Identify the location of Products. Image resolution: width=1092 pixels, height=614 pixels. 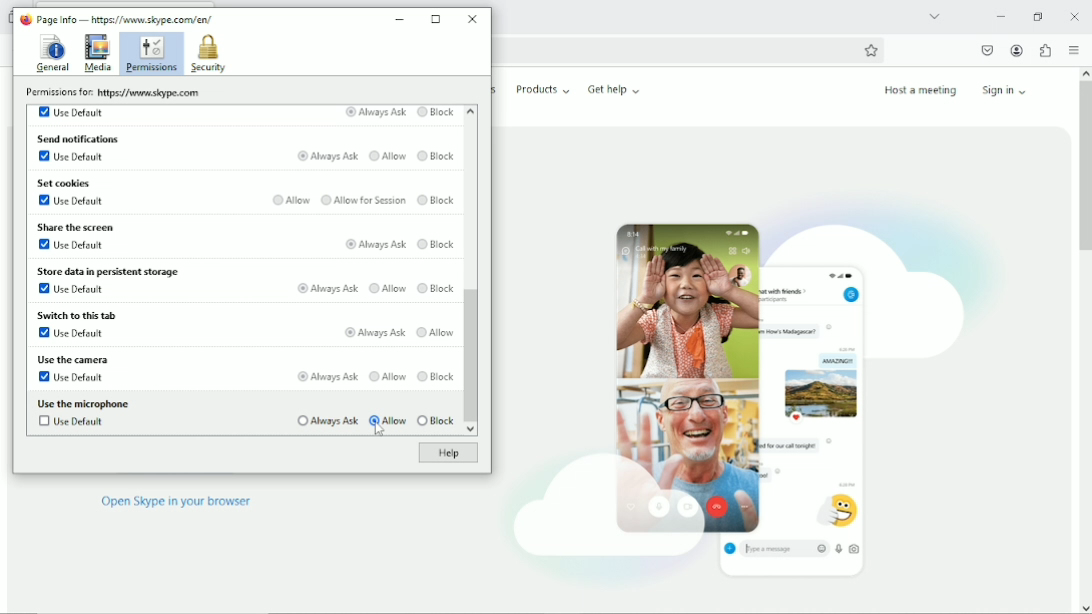
(543, 89).